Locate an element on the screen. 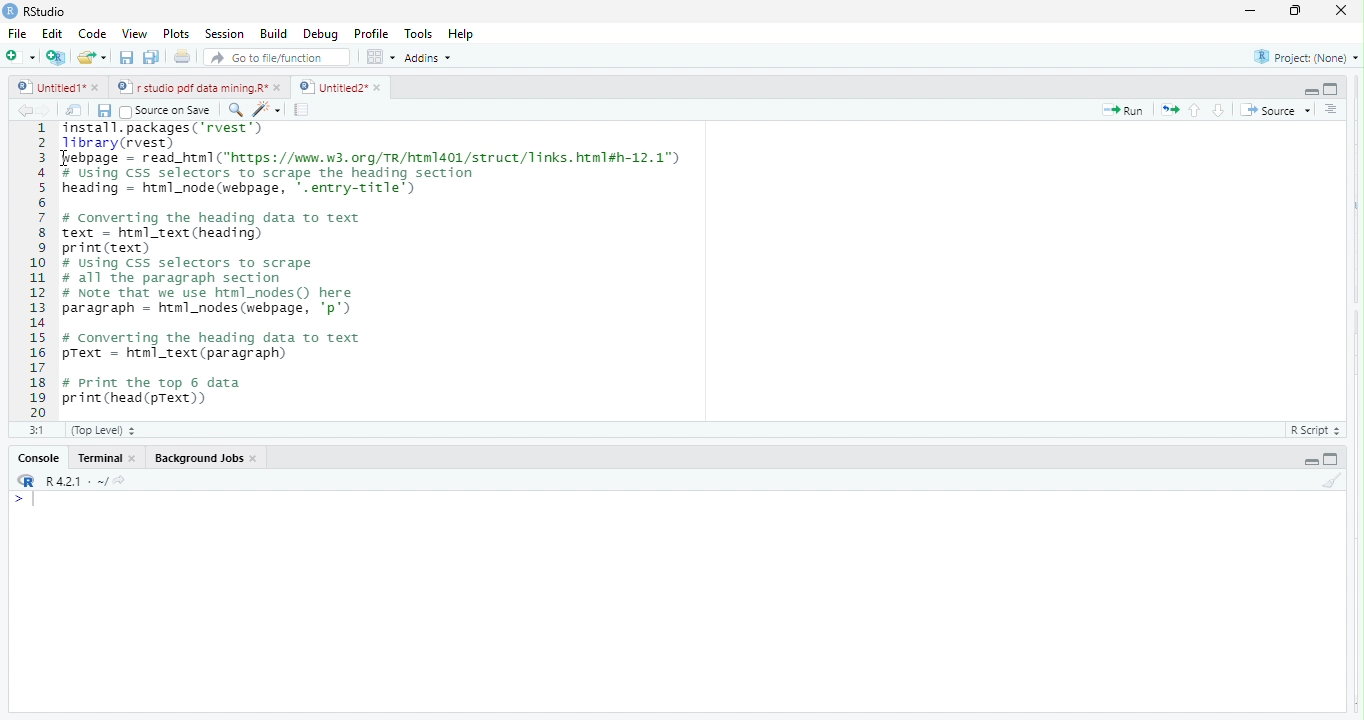 The height and width of the screenshot is (720, 1364). hide r script is located at coordinates (1310, 461).